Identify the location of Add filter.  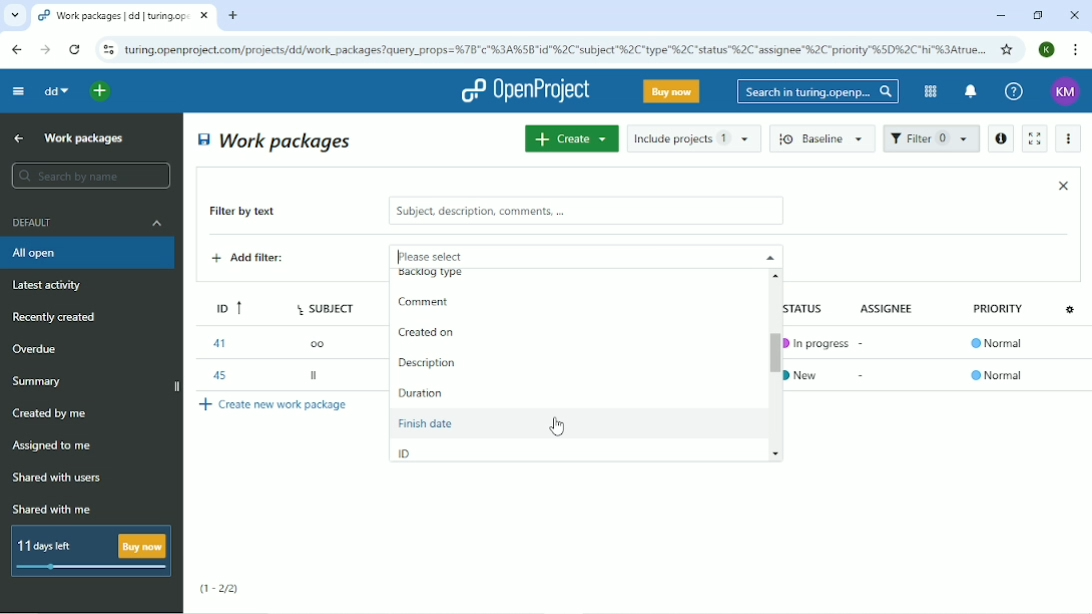
(263, 260).